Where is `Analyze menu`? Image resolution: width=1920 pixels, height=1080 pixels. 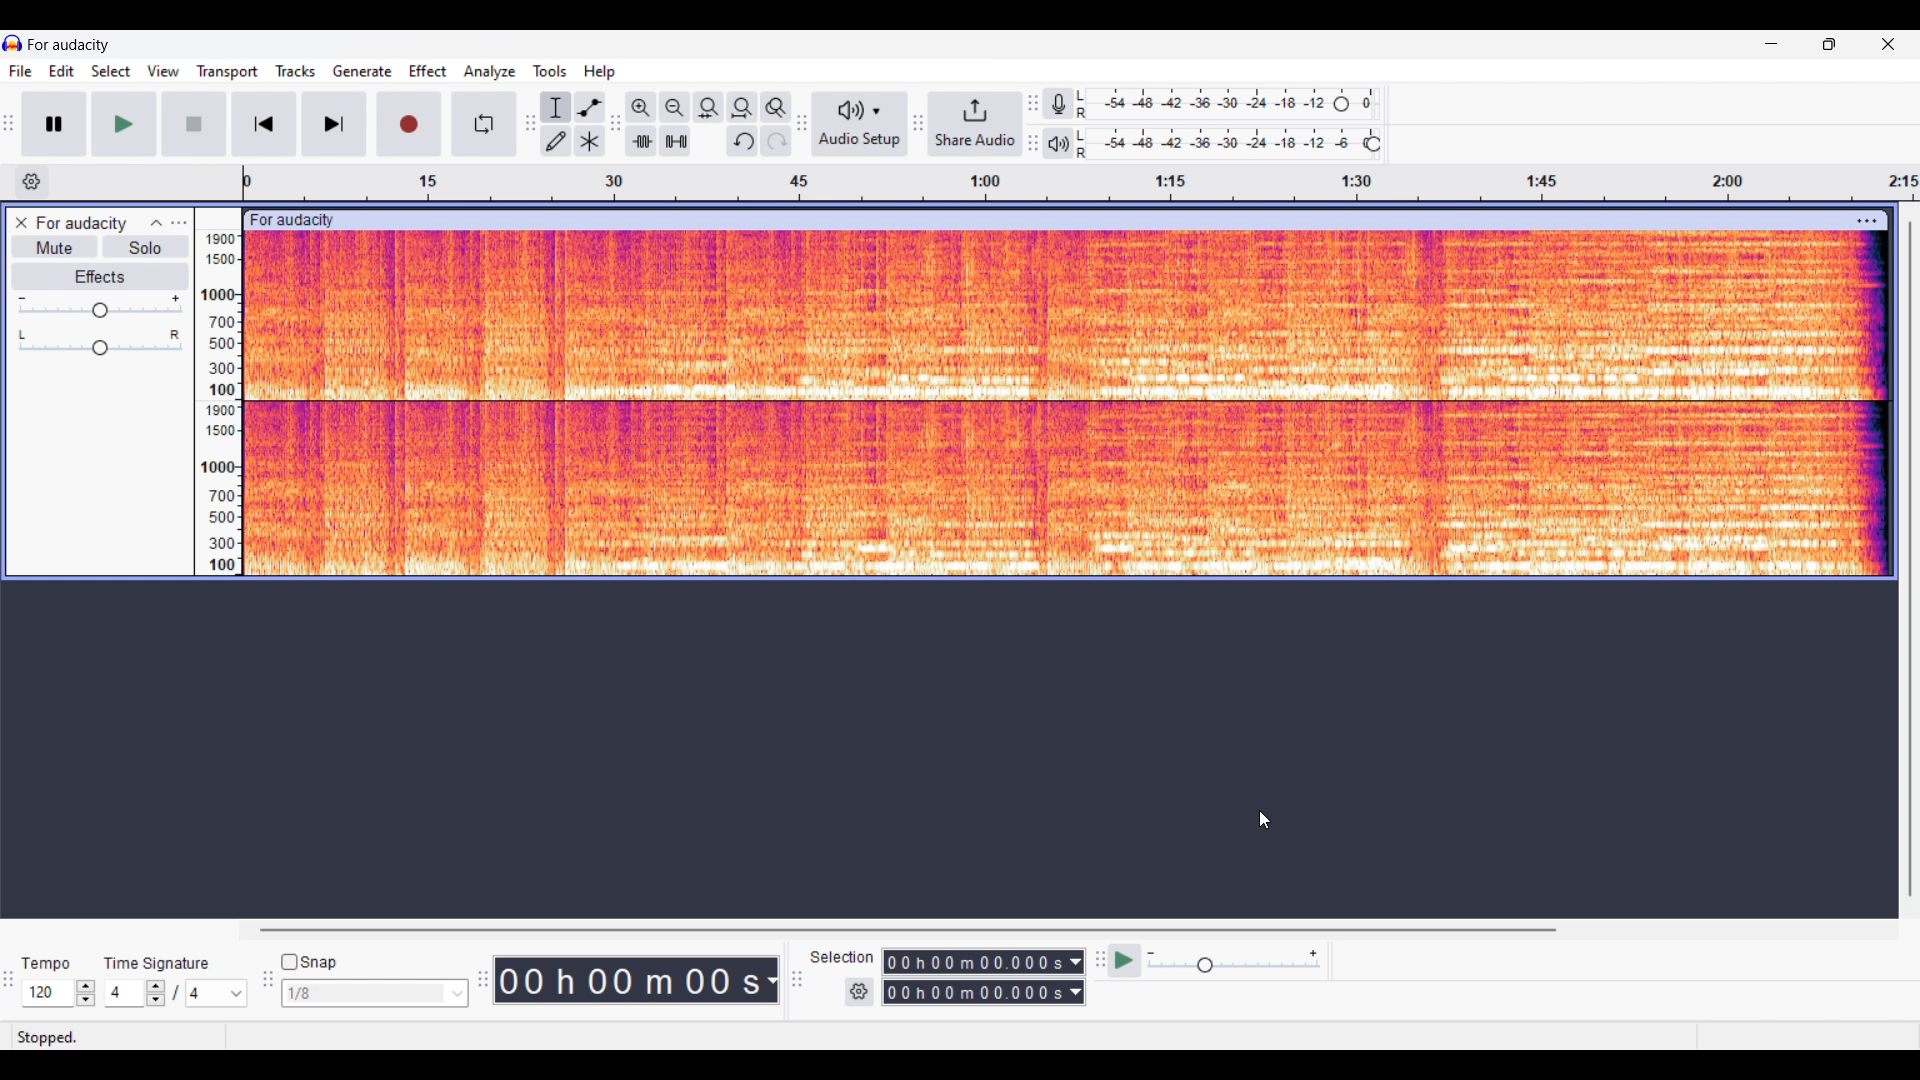
Analyze menu is located at coordinates (490, 73).